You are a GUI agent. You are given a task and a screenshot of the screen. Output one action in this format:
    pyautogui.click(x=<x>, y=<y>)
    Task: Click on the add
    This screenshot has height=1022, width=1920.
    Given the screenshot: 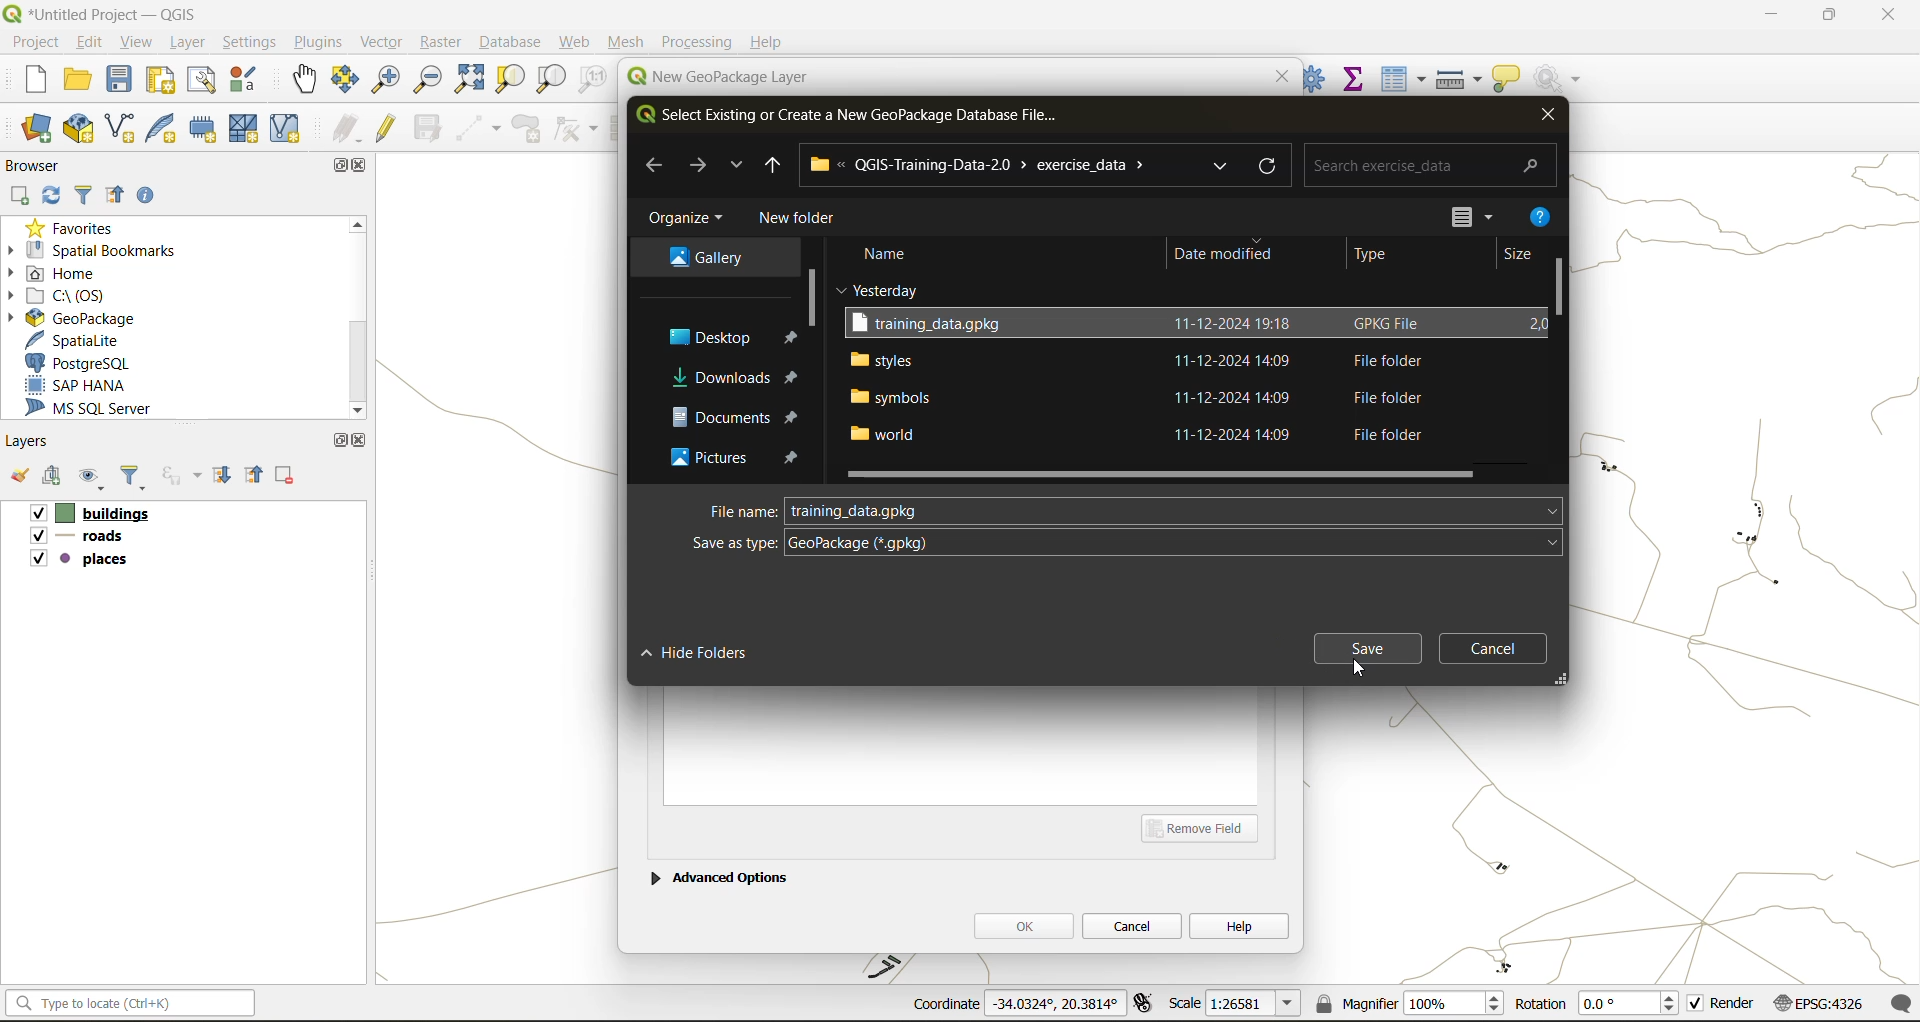 What is the action you would take?
    pyautogui.click(x=21, y=195)
    